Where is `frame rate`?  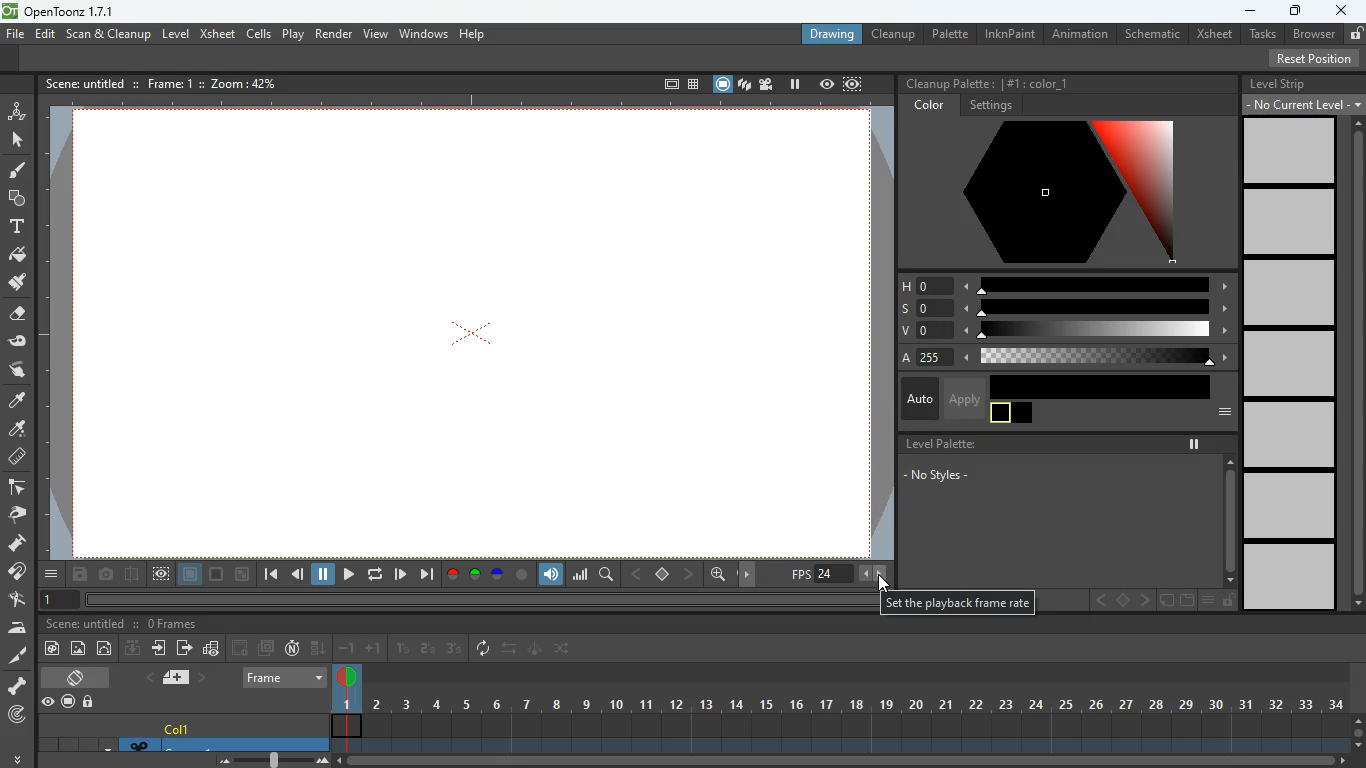
frame rate is located at coordinates (817, 574).